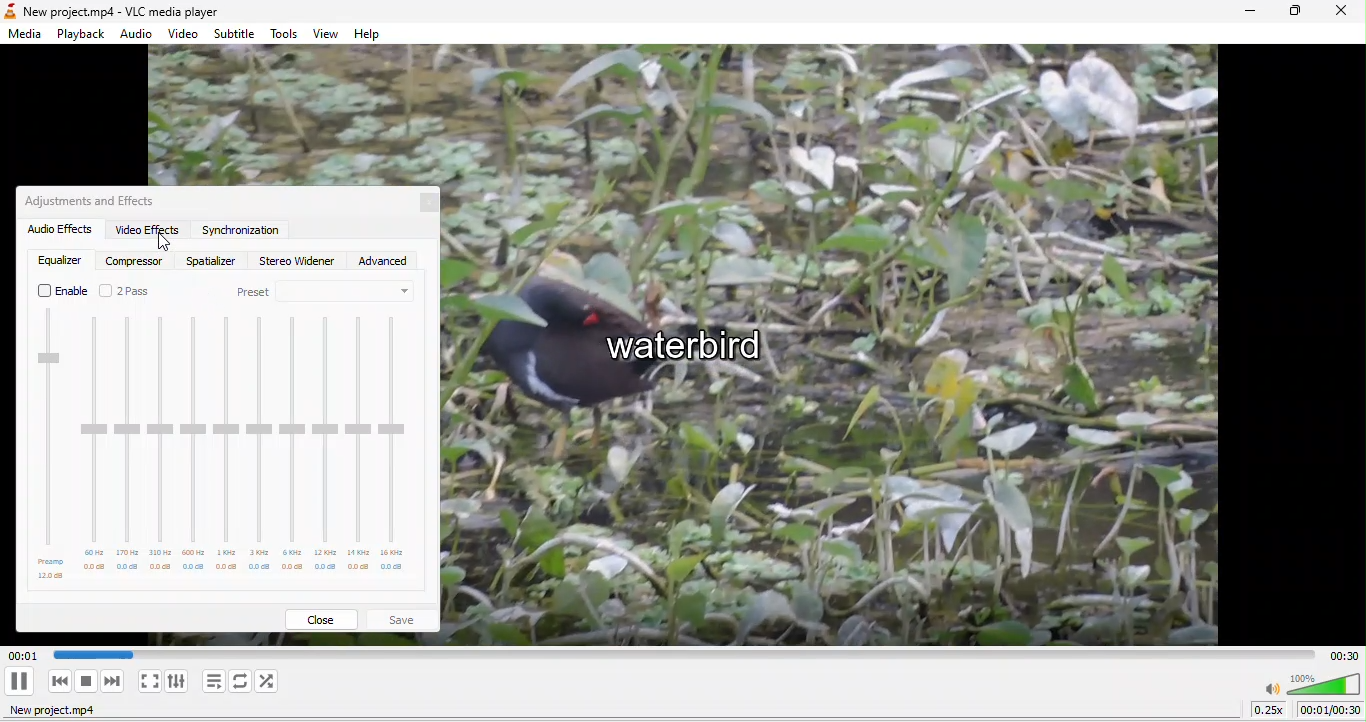 Image resolution: width=1366 pixels, height=722 pixels. Describe the element at coordinates (137, 289) in the screenshot. I see `2 pass` at that location.